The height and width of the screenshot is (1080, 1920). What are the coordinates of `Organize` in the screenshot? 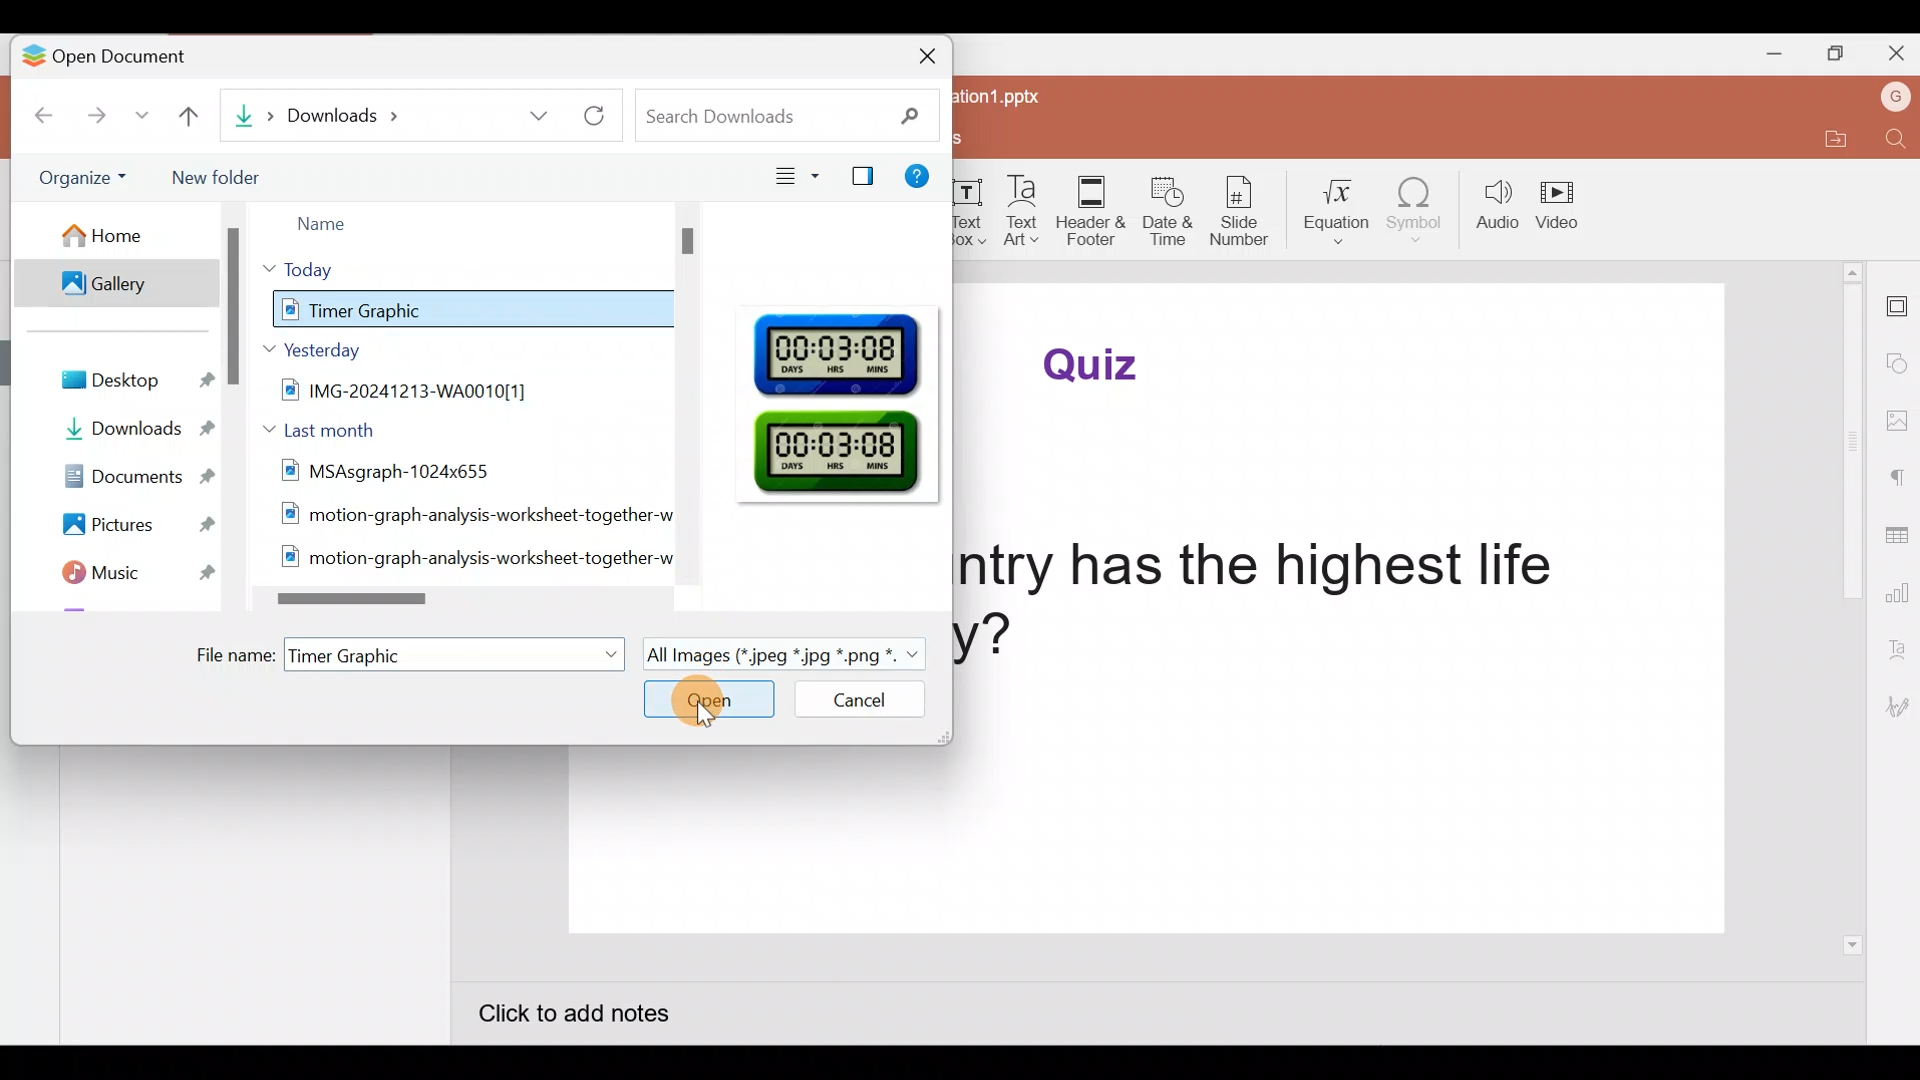 It's located at (86, 170).